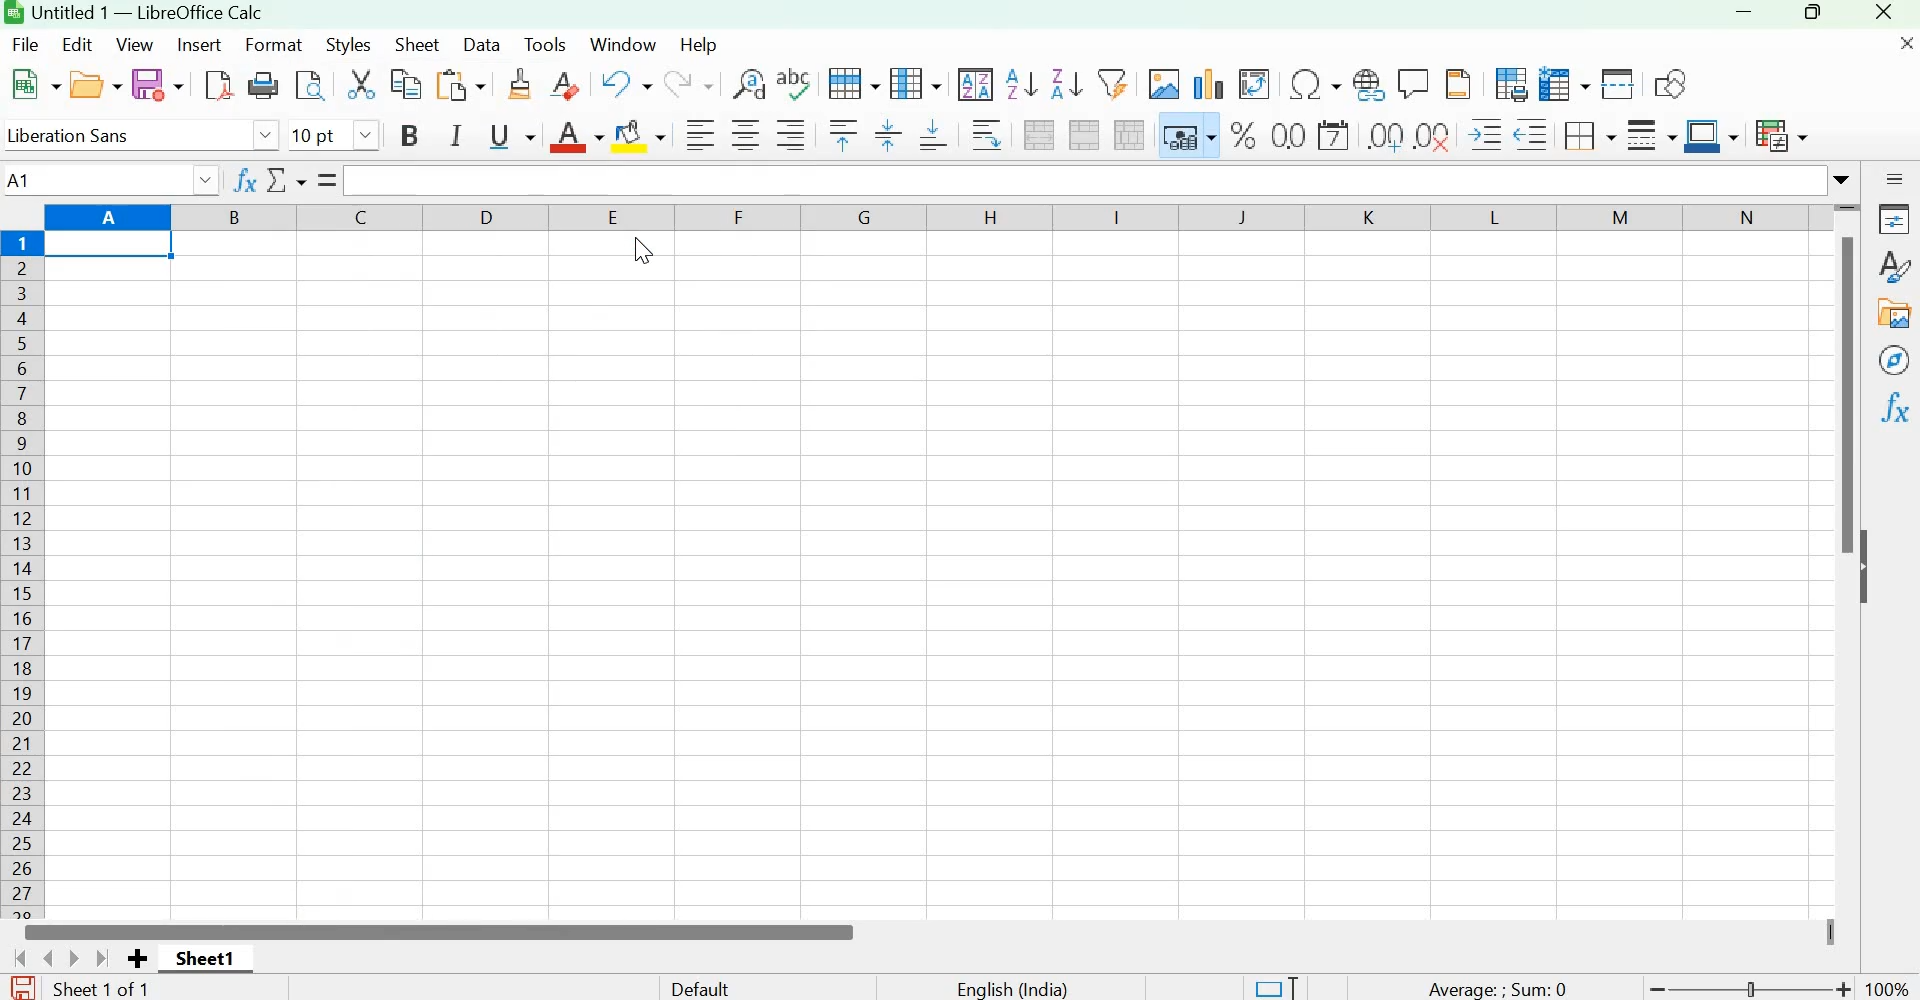 This screenshot has width=1920, height=1000. Describe the element at coordinates (1434, 134) in the screenshot. I see `Delete decimal point` at that location.